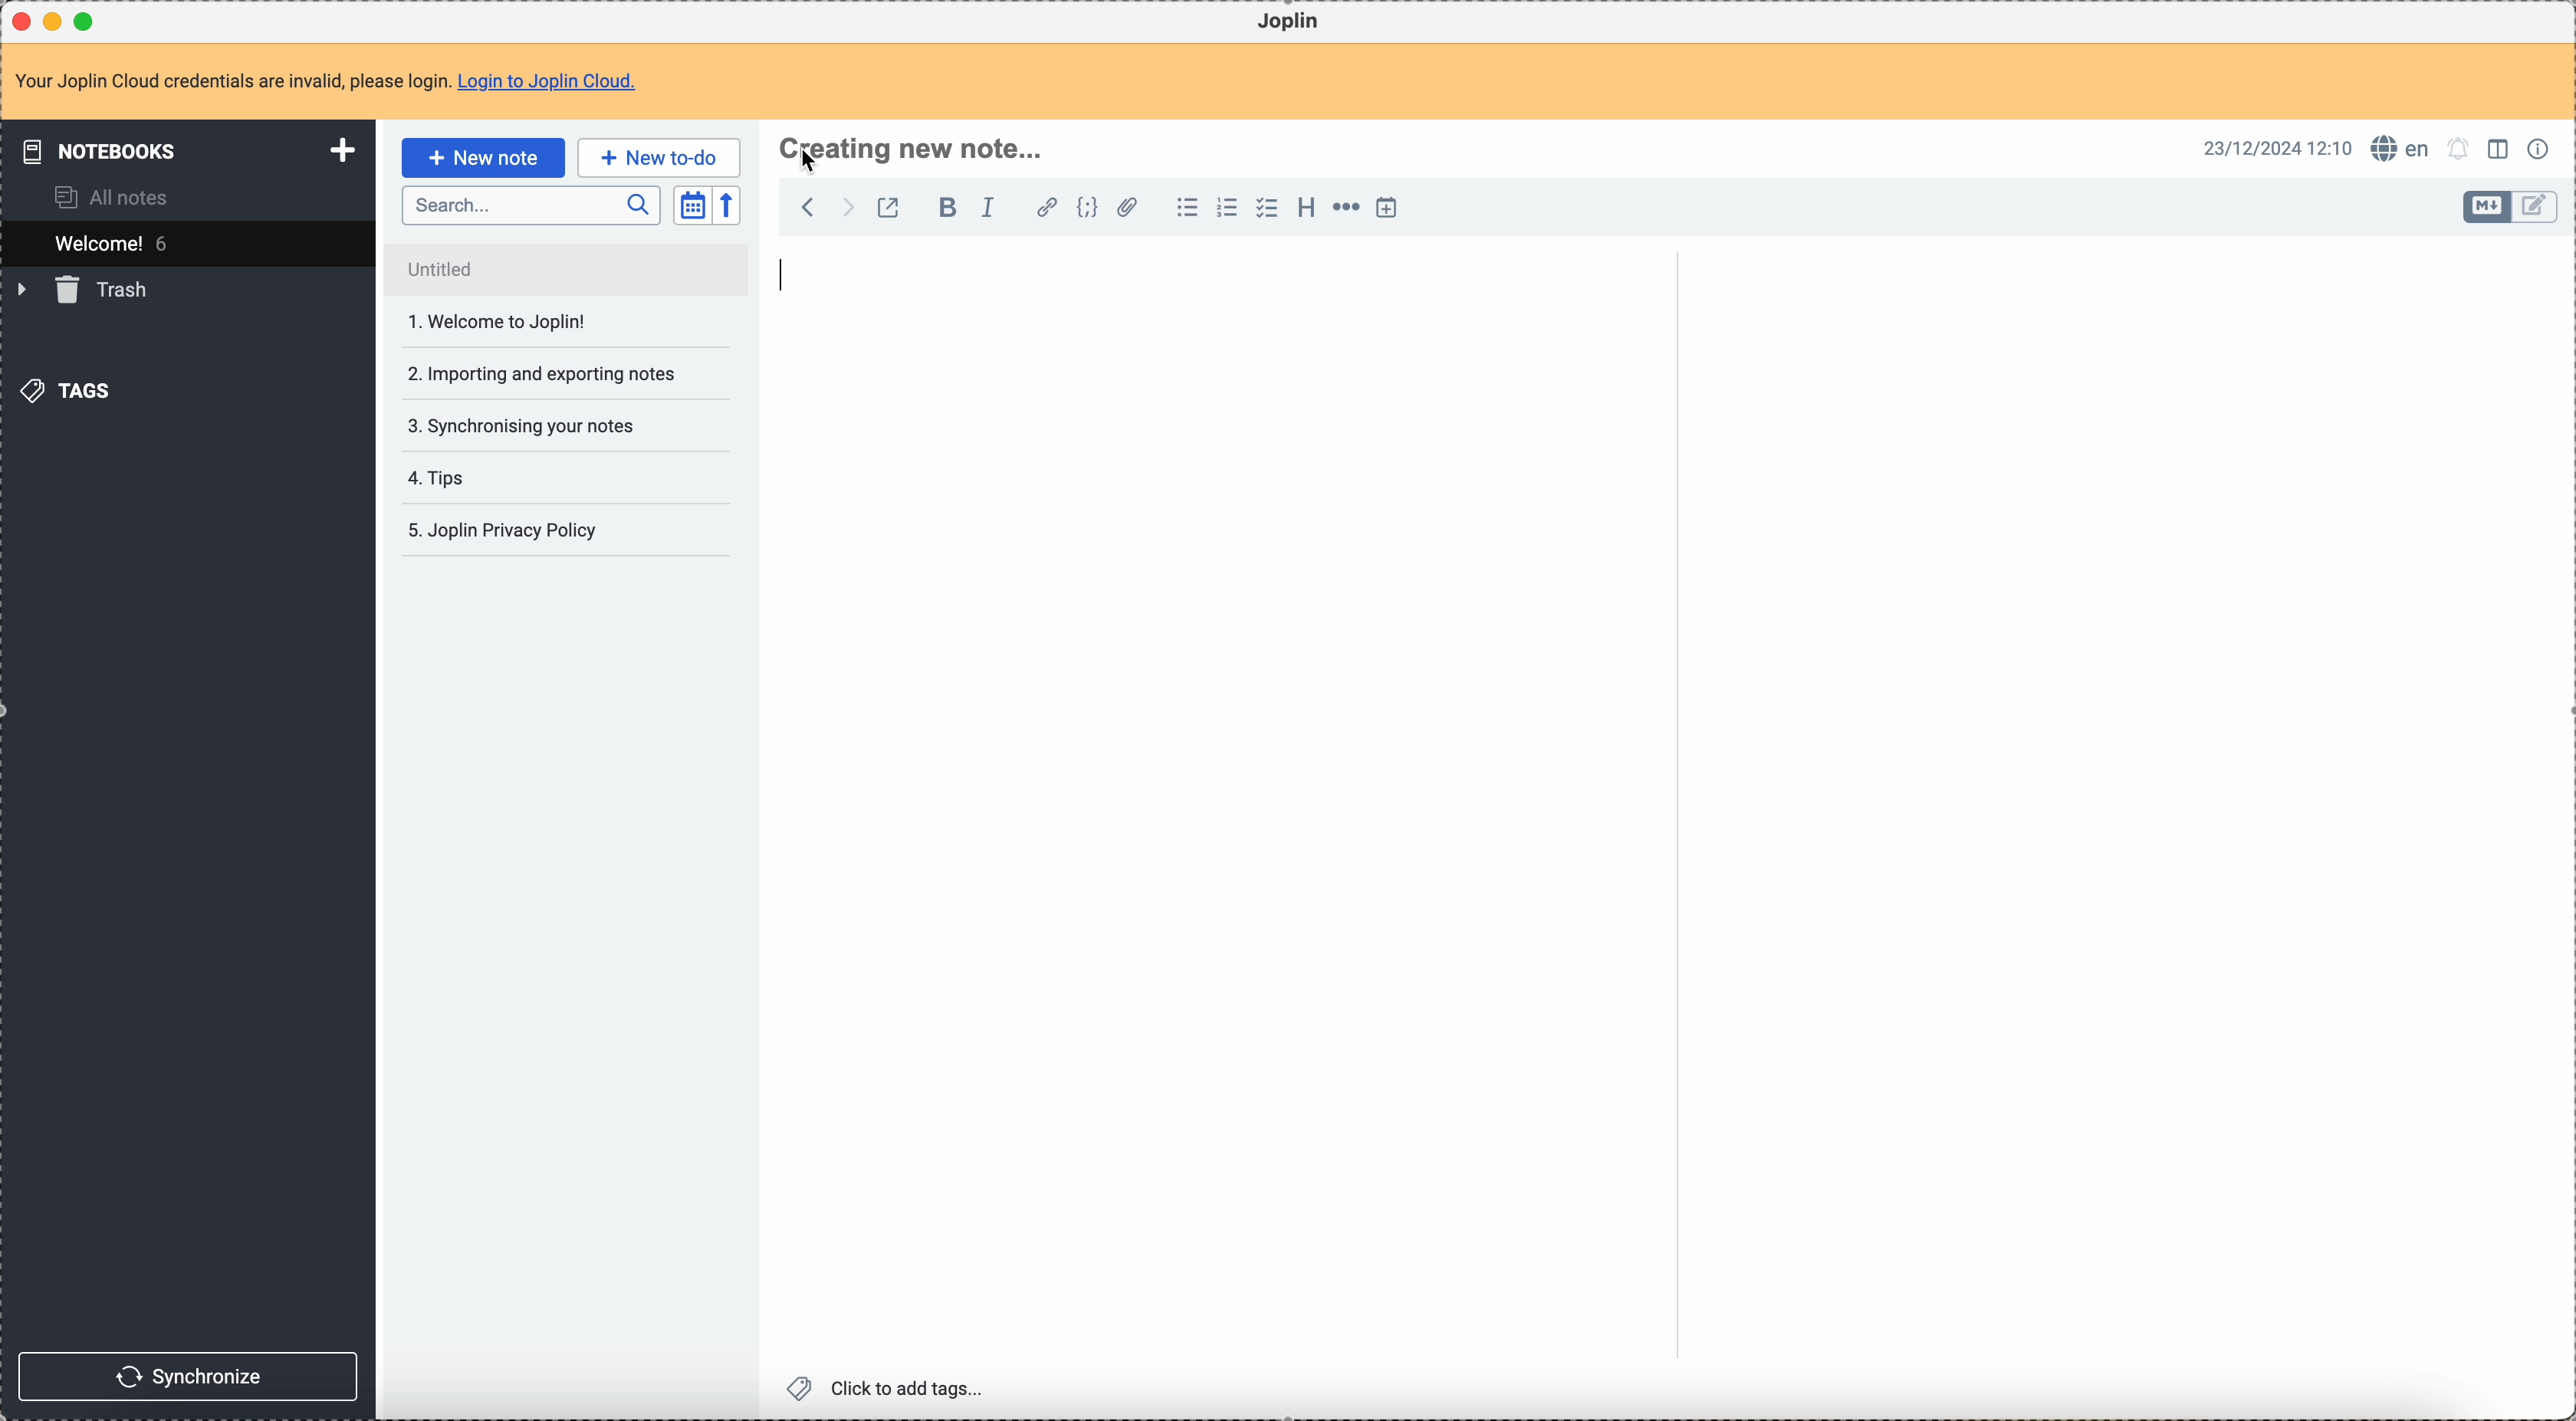 This screenshot has height=1421, width=2576. What do you see at coordinates (184, 149) in the screenshot?
I see `notebooks` at bounding box center [184, 149].